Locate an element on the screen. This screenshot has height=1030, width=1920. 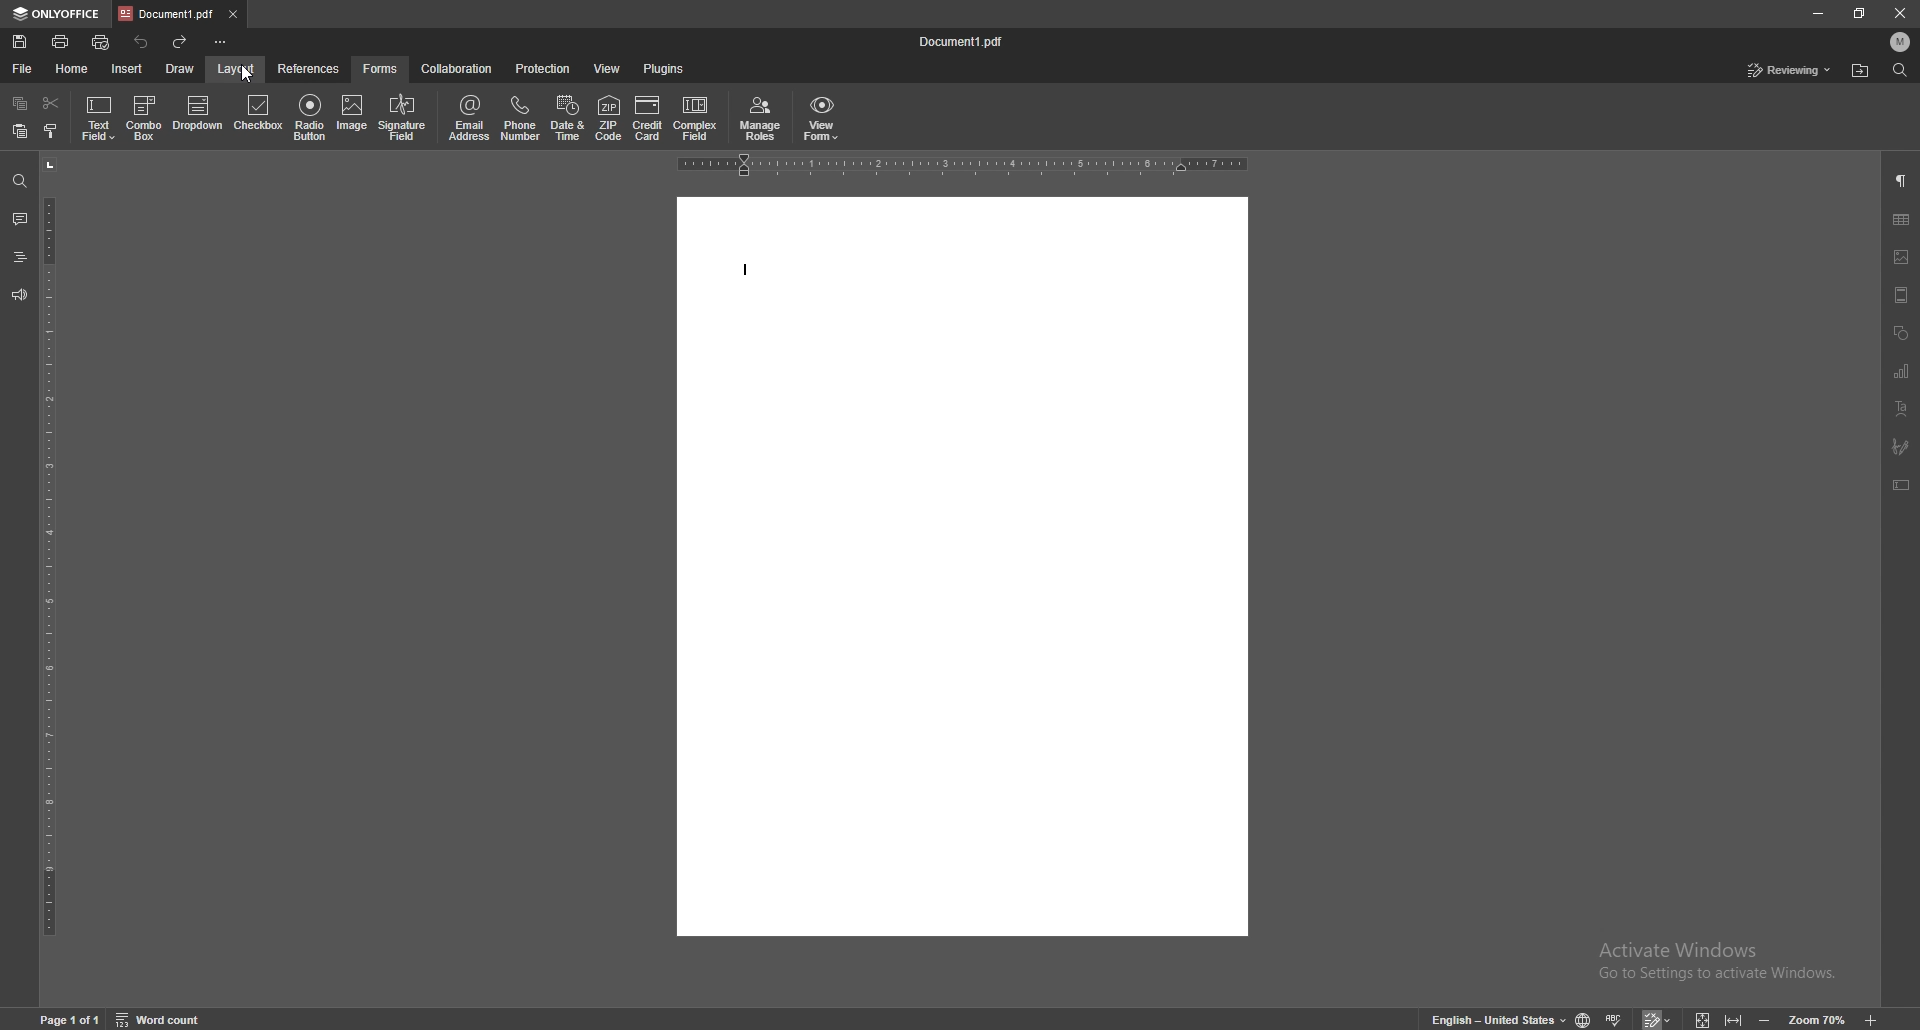
Activate Windows
Go to Settings to activate Windows. is located at coordinates (1721, 969).